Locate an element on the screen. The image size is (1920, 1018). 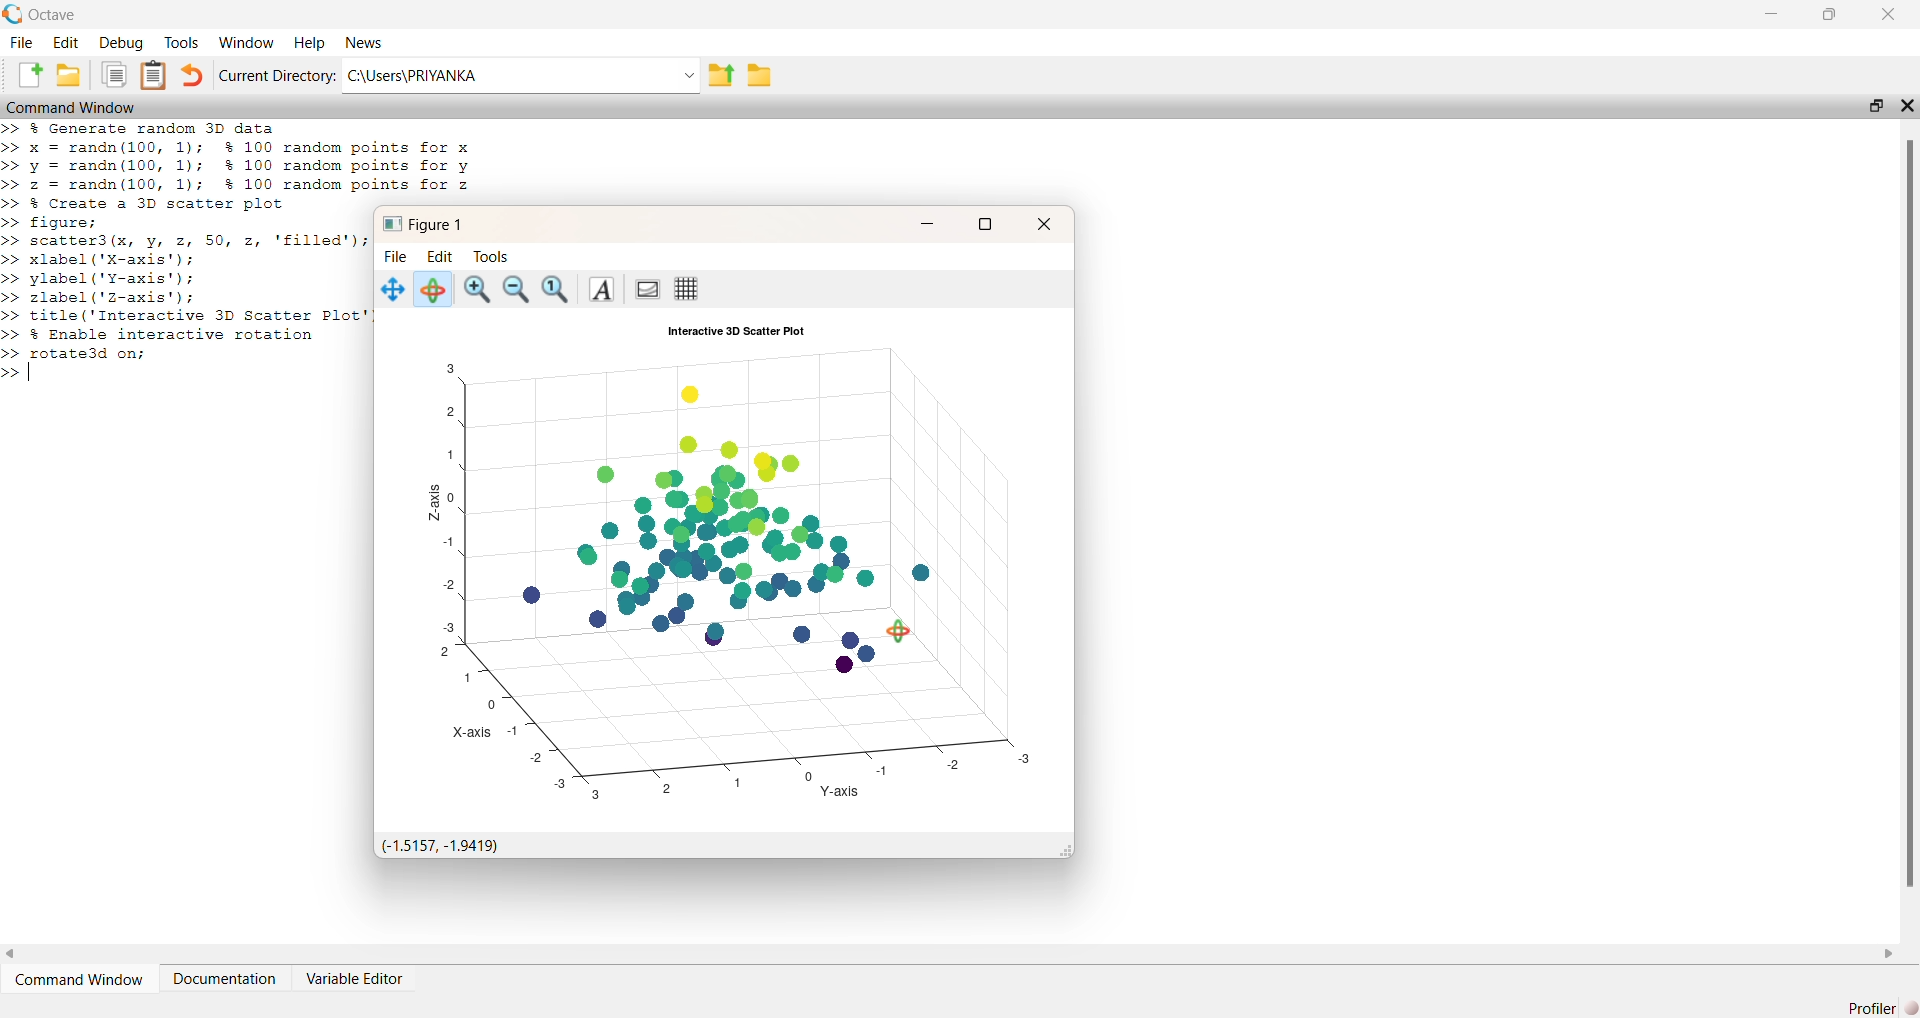
Command Window is located at coordinates (70, 106).